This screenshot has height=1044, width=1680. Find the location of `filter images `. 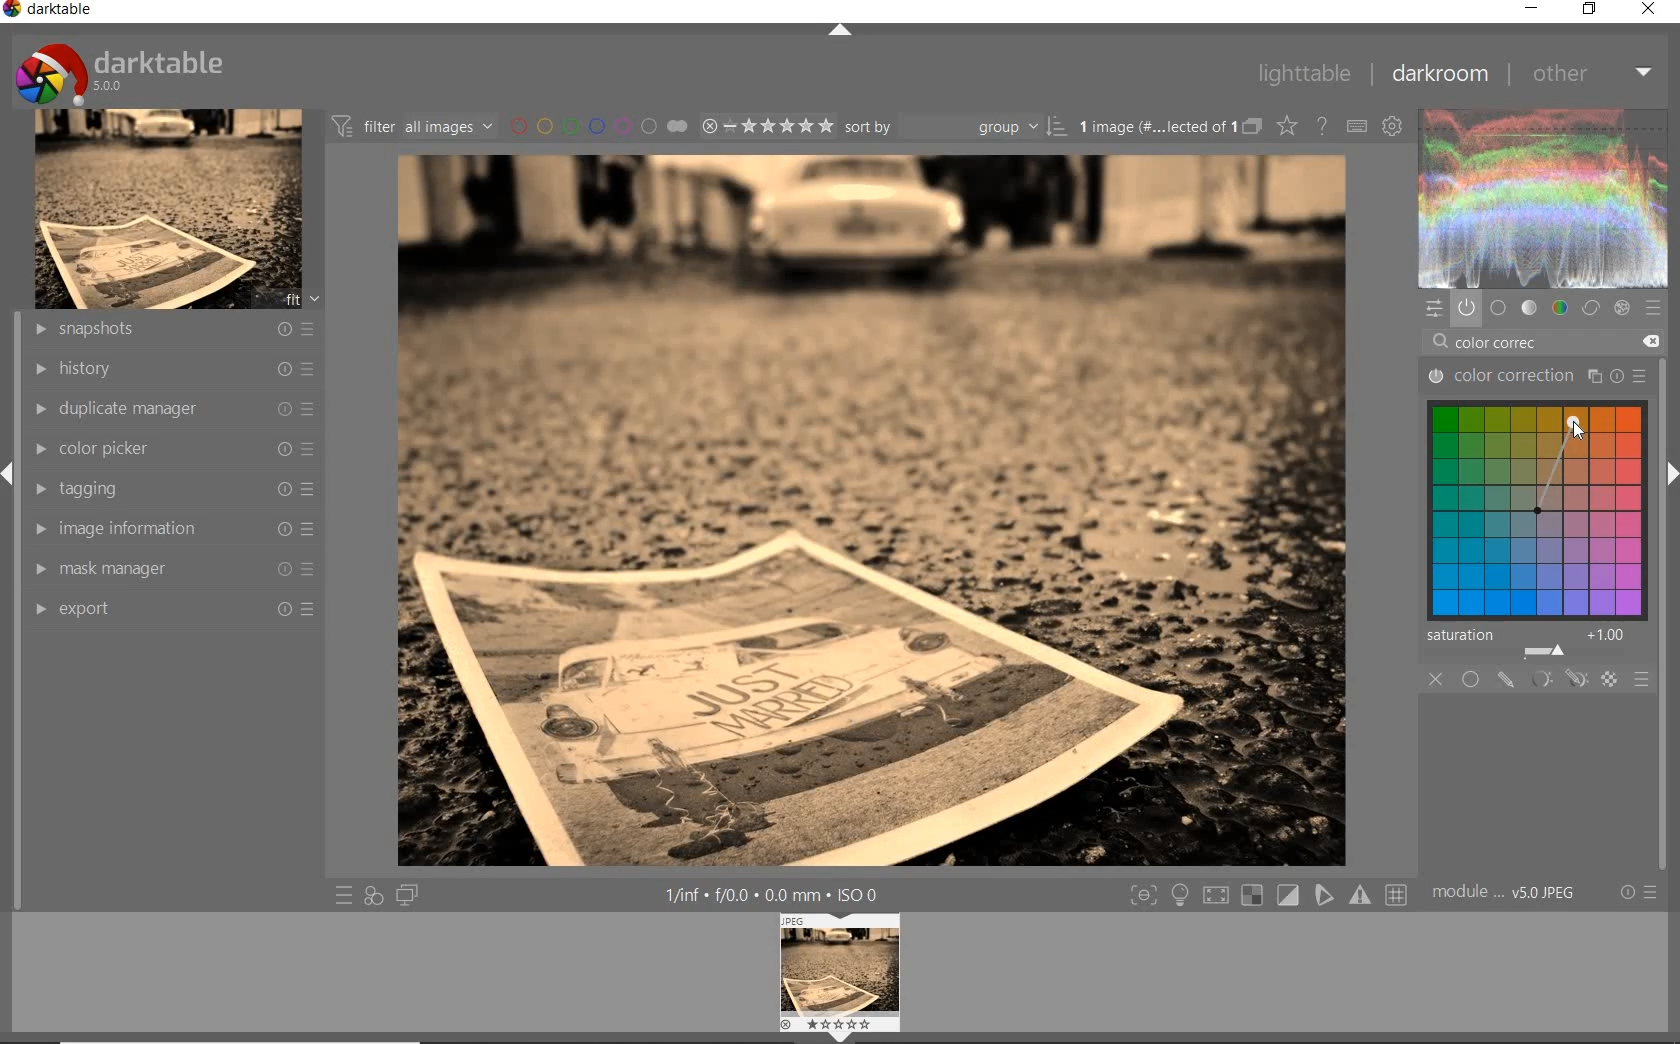

filter images  is located at coordinates (413, 125).